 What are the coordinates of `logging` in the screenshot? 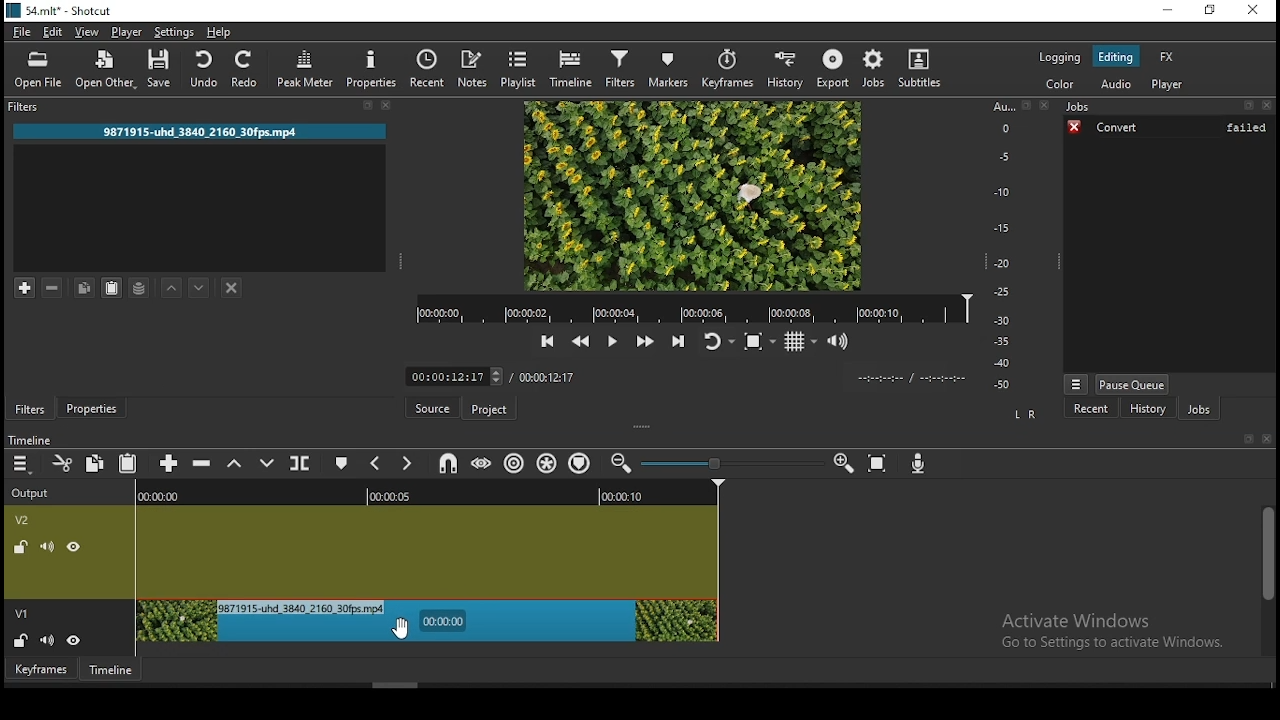 It's located at (1059, 57).